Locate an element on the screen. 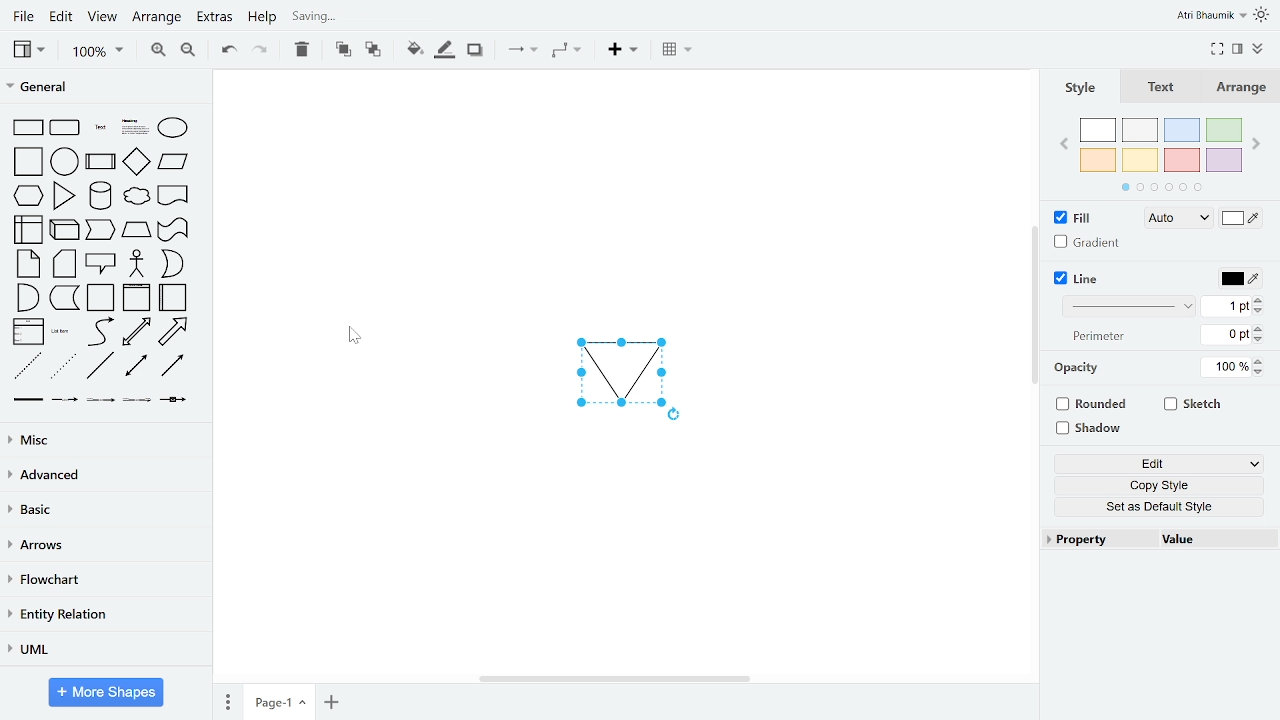  fill is located at coordinates (1082, 218).